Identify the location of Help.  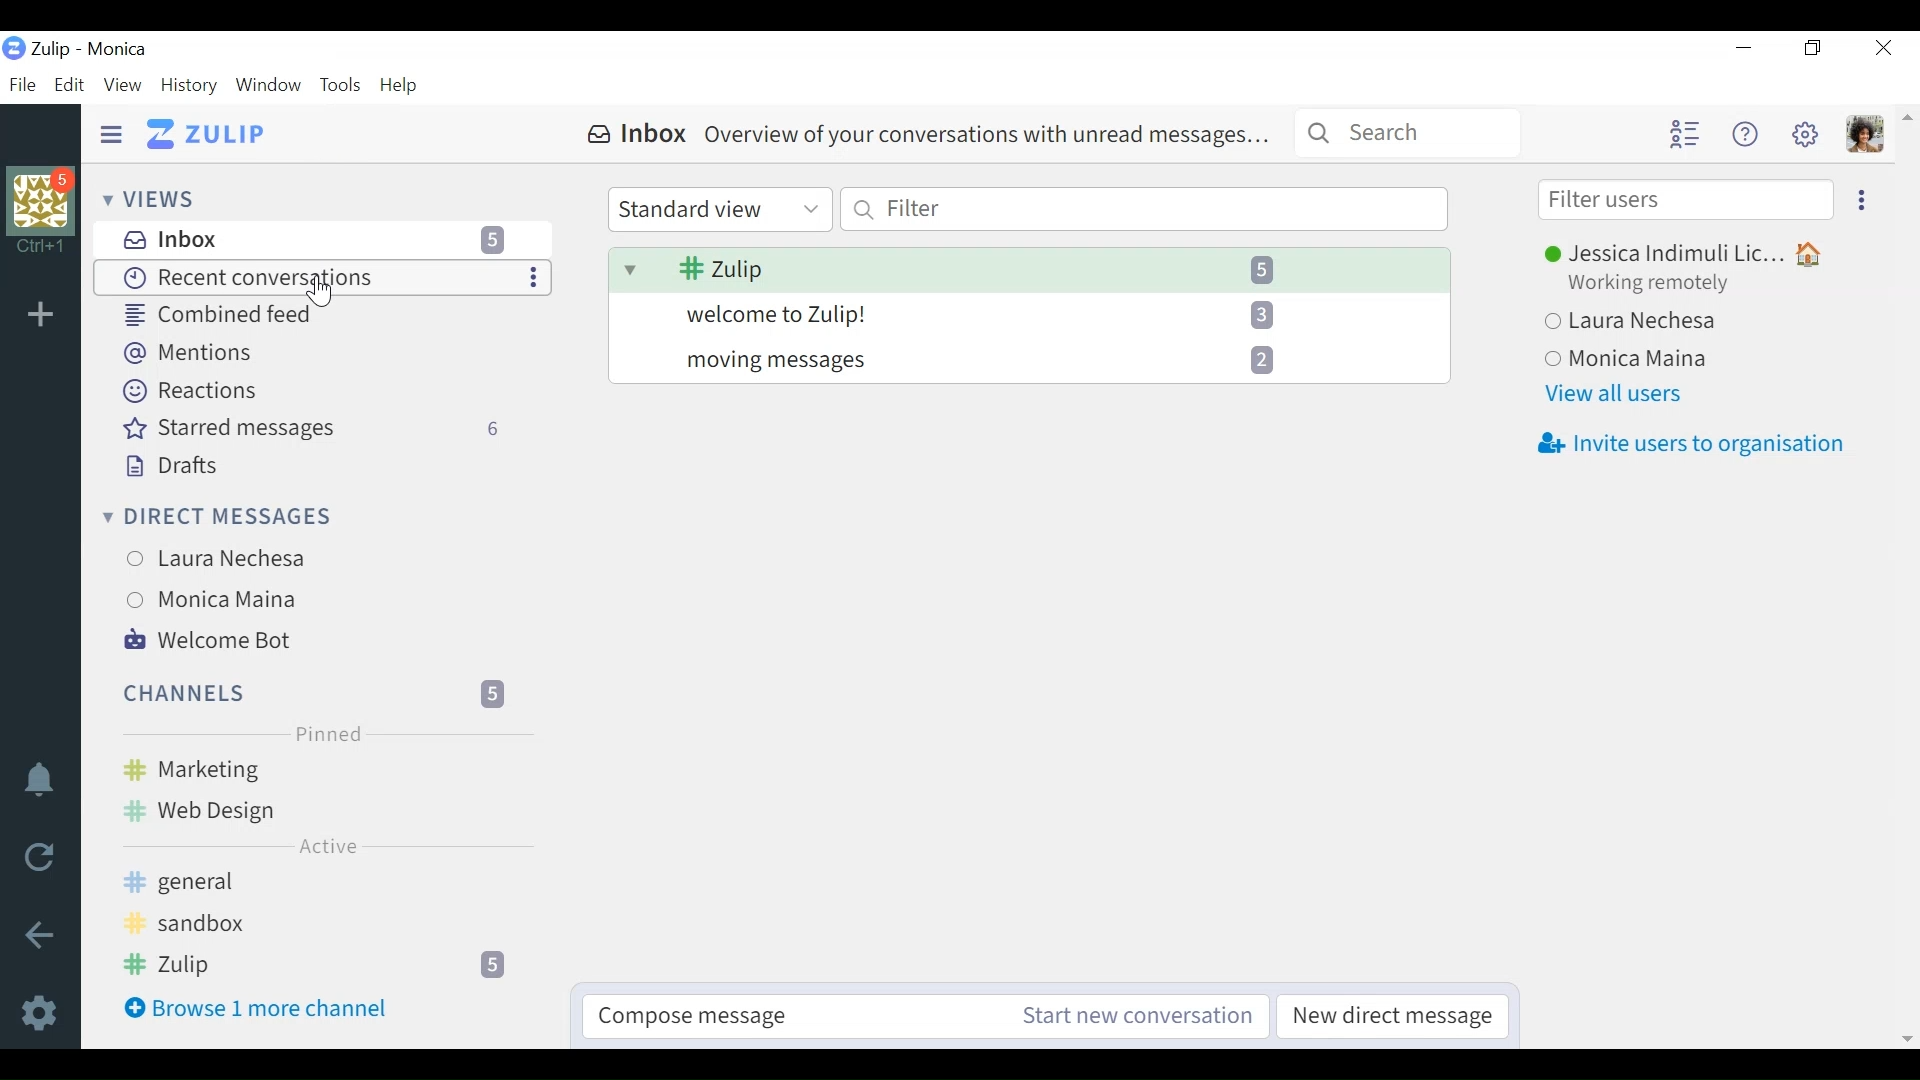
(405, 84).